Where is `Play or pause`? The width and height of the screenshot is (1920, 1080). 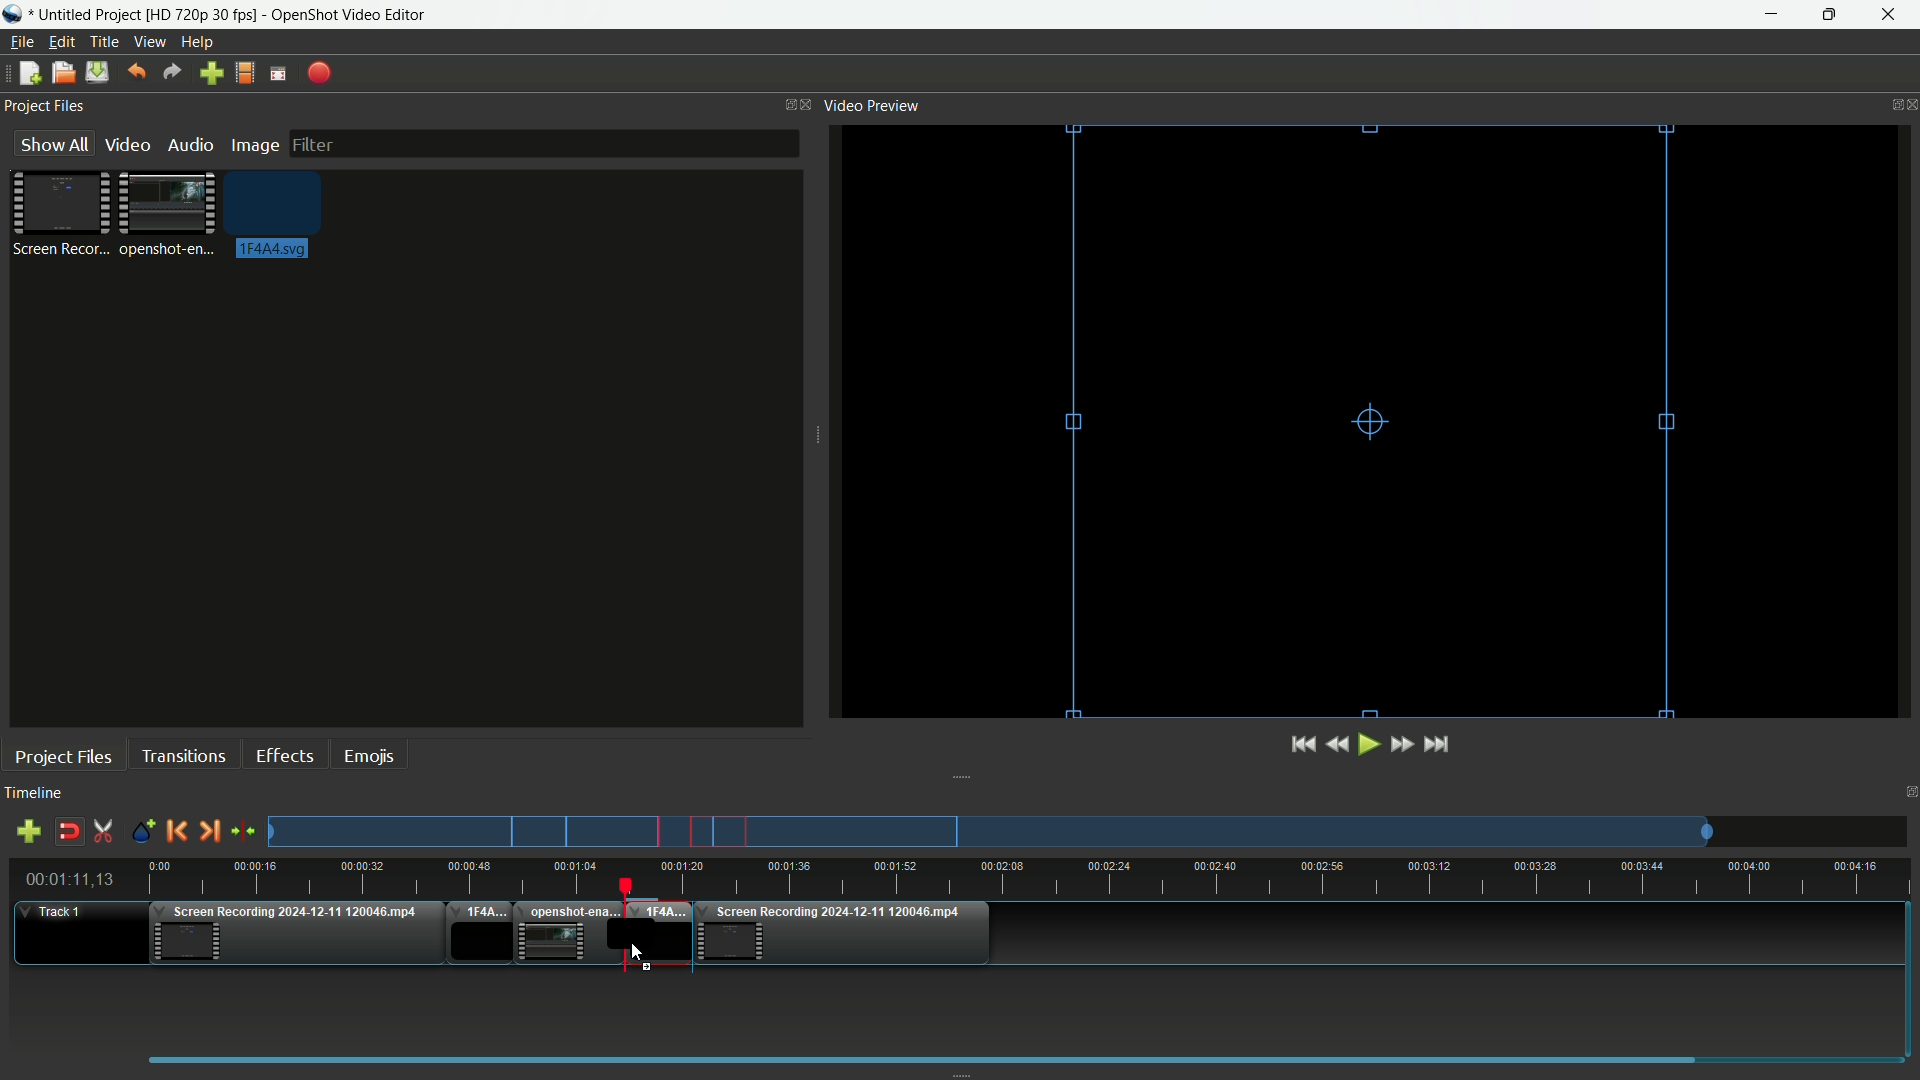 Play or pause is located at coordinates (1371, 745).